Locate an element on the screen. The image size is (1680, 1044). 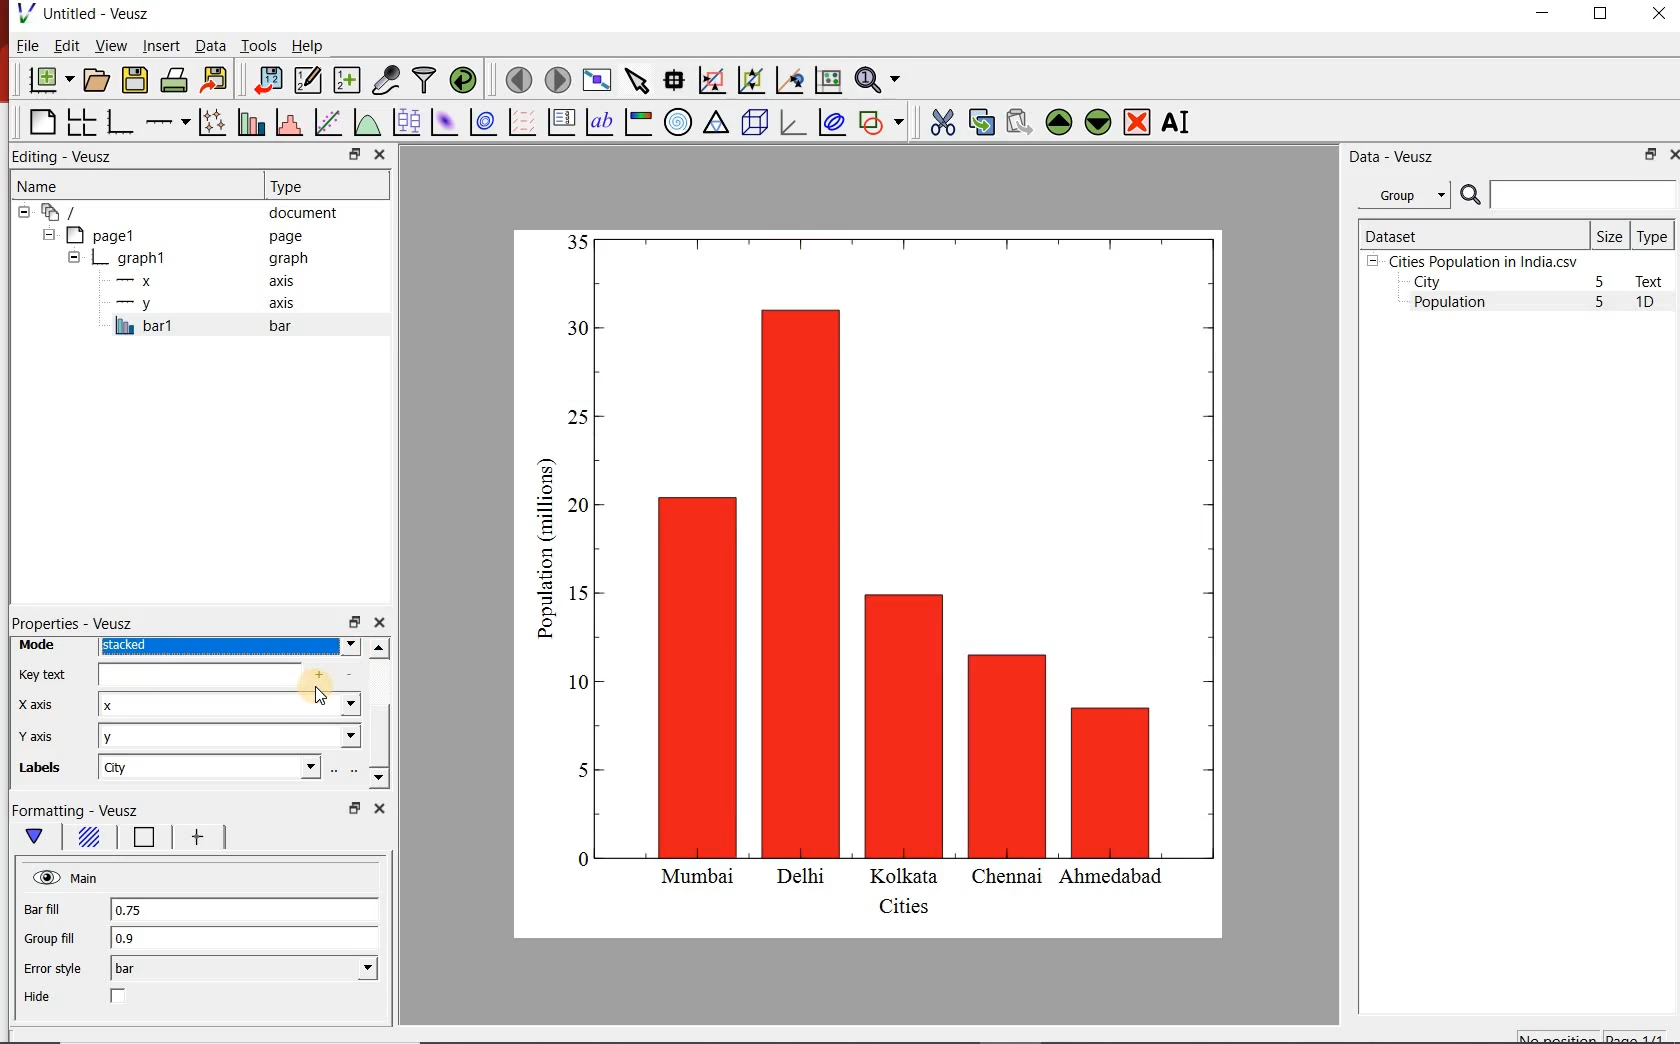
click to reset graph axes is located at coordinates (828, 79).